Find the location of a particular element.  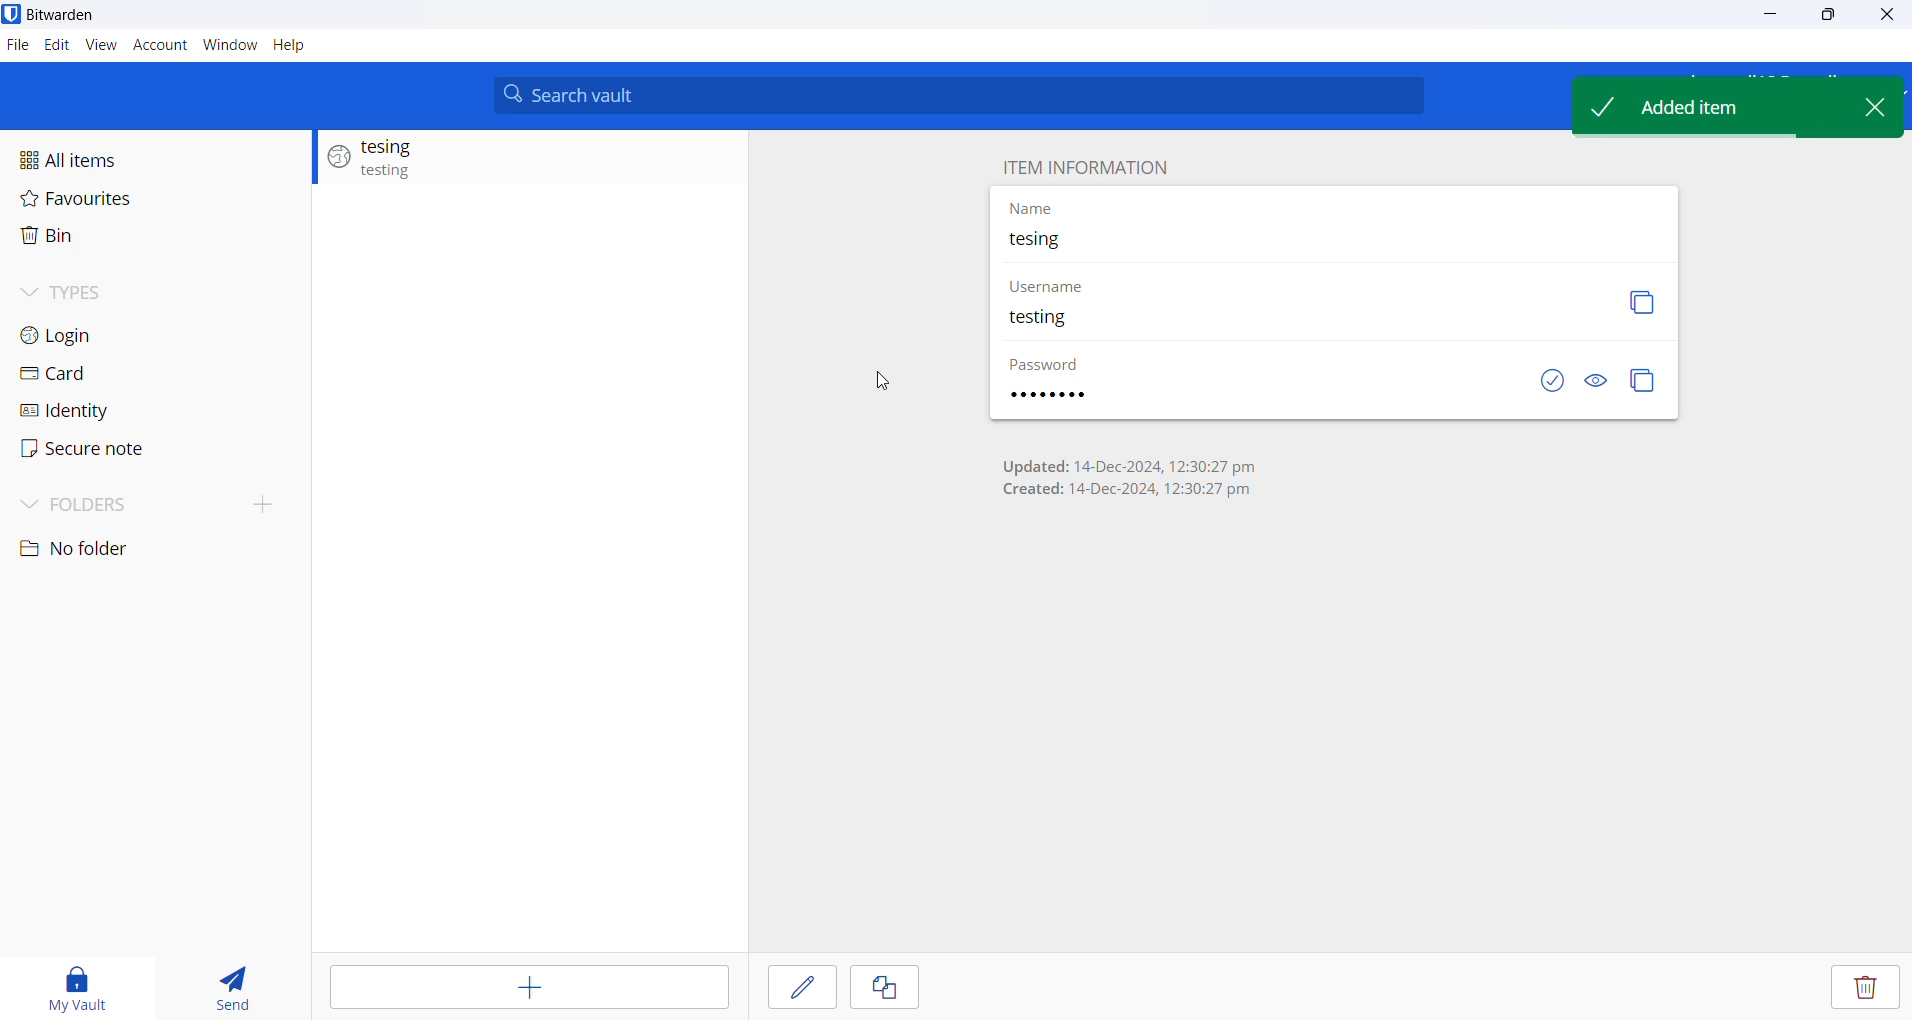

name is located at coordinates (1309, 239).